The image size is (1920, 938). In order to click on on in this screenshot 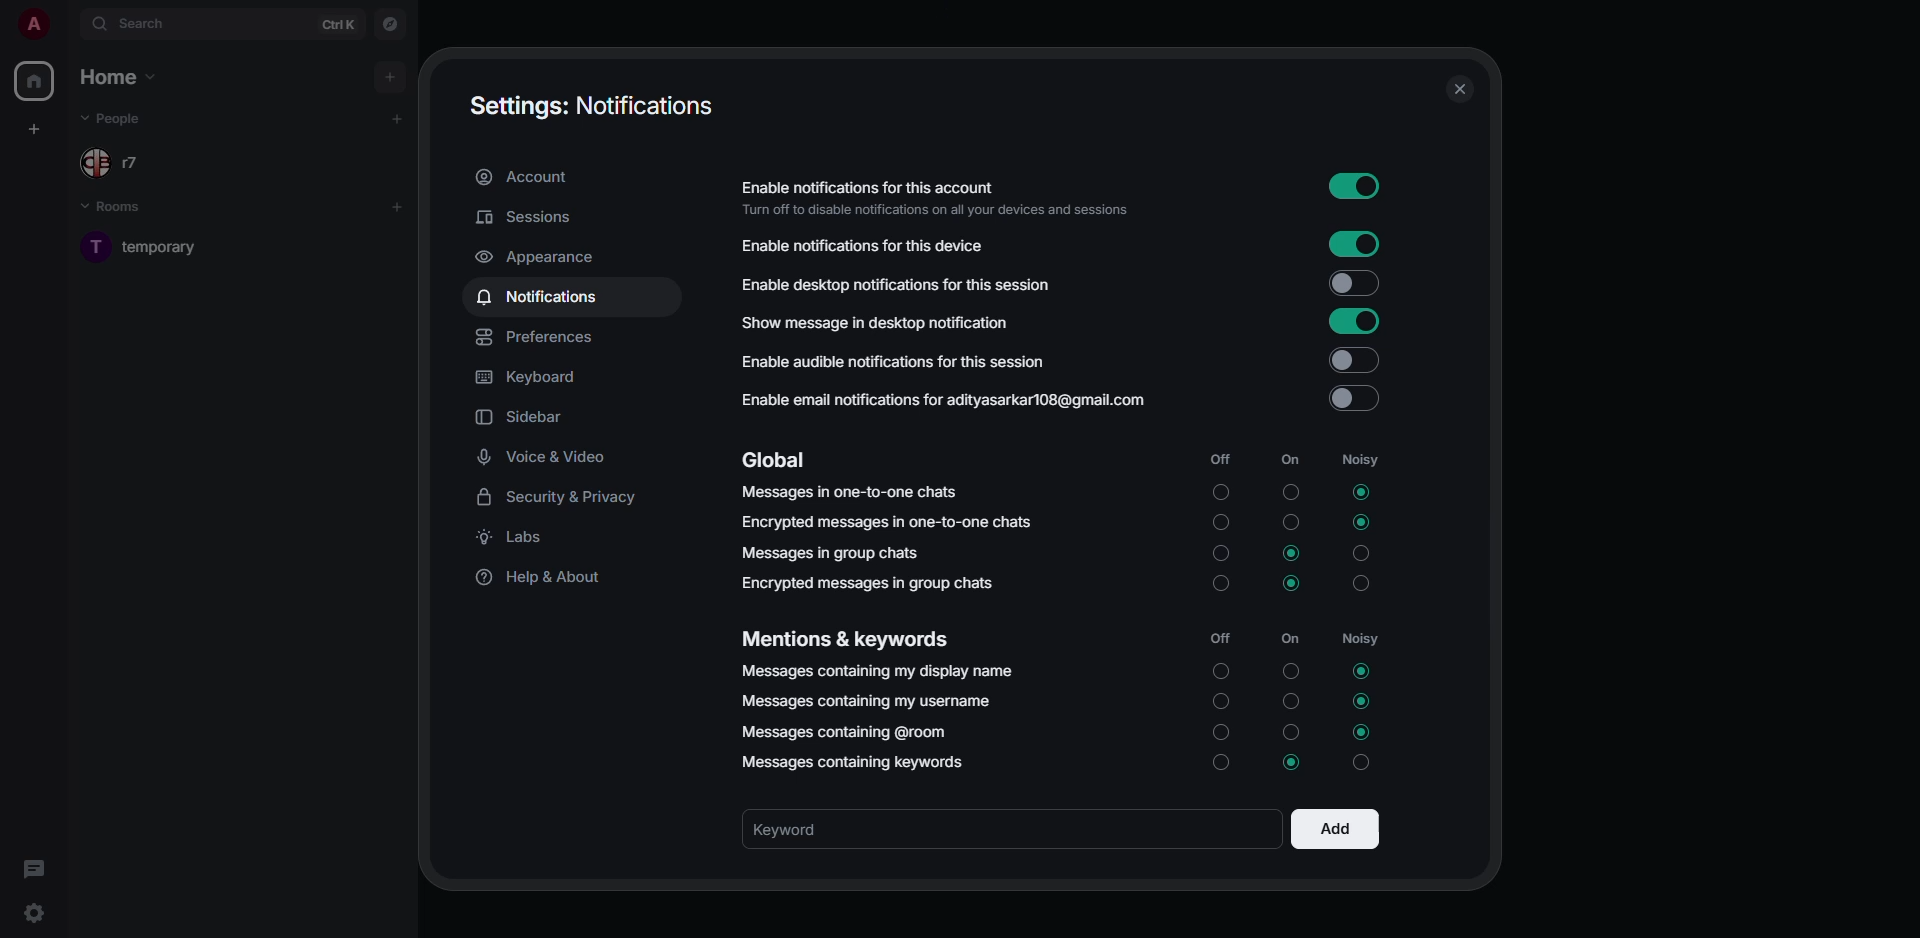, I will do `click(1218, 673)`.